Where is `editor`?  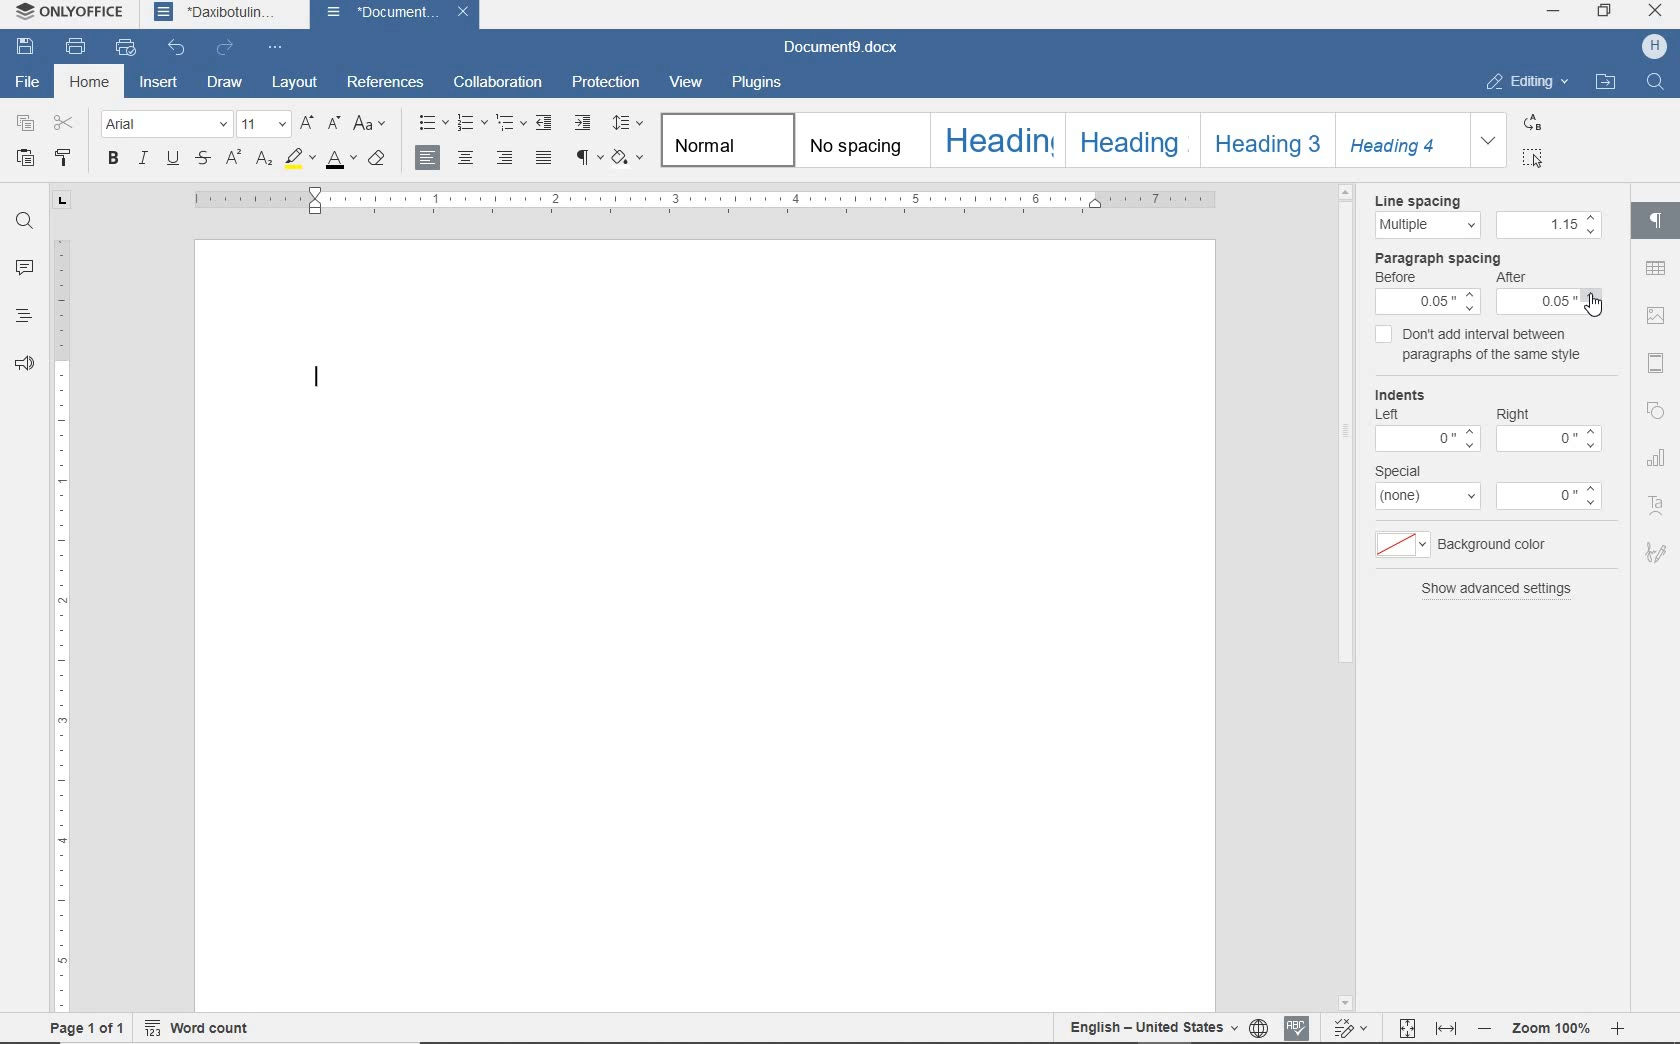
editor is located at coordinates (320, 372).